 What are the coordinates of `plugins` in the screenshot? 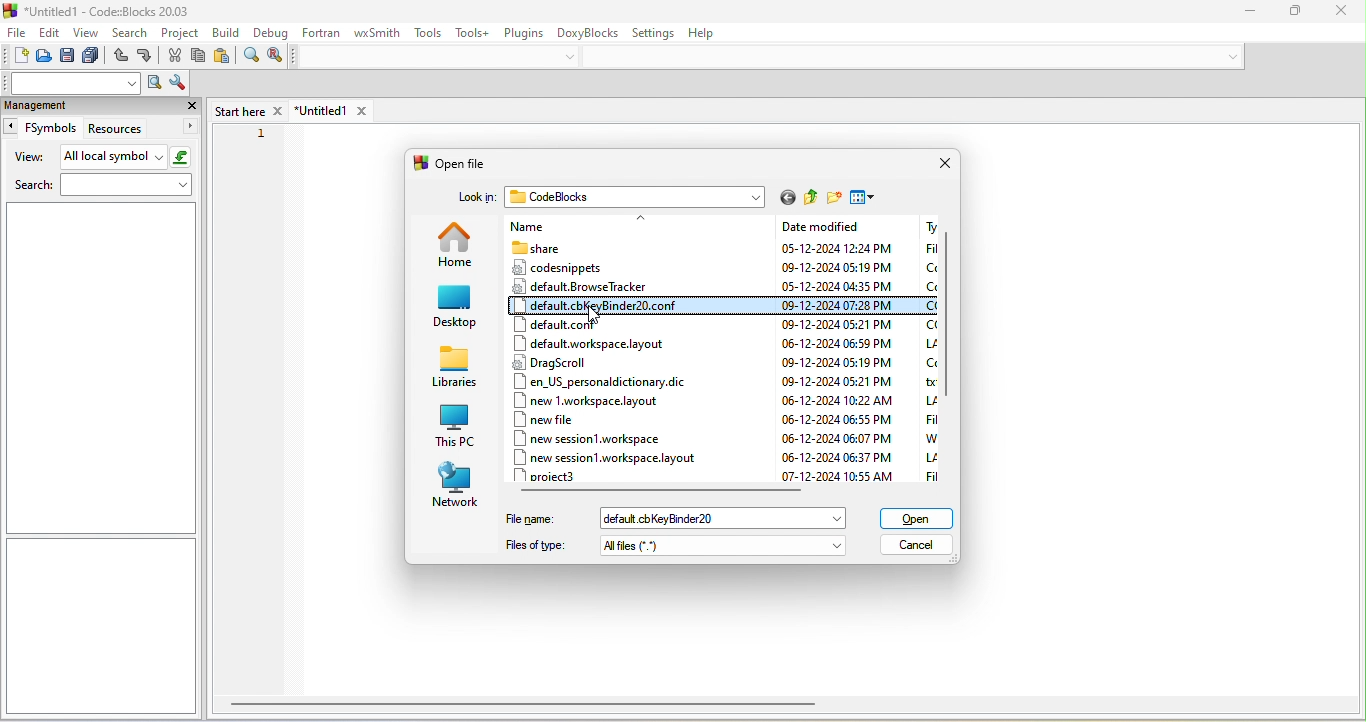 It's located at (527, 35).